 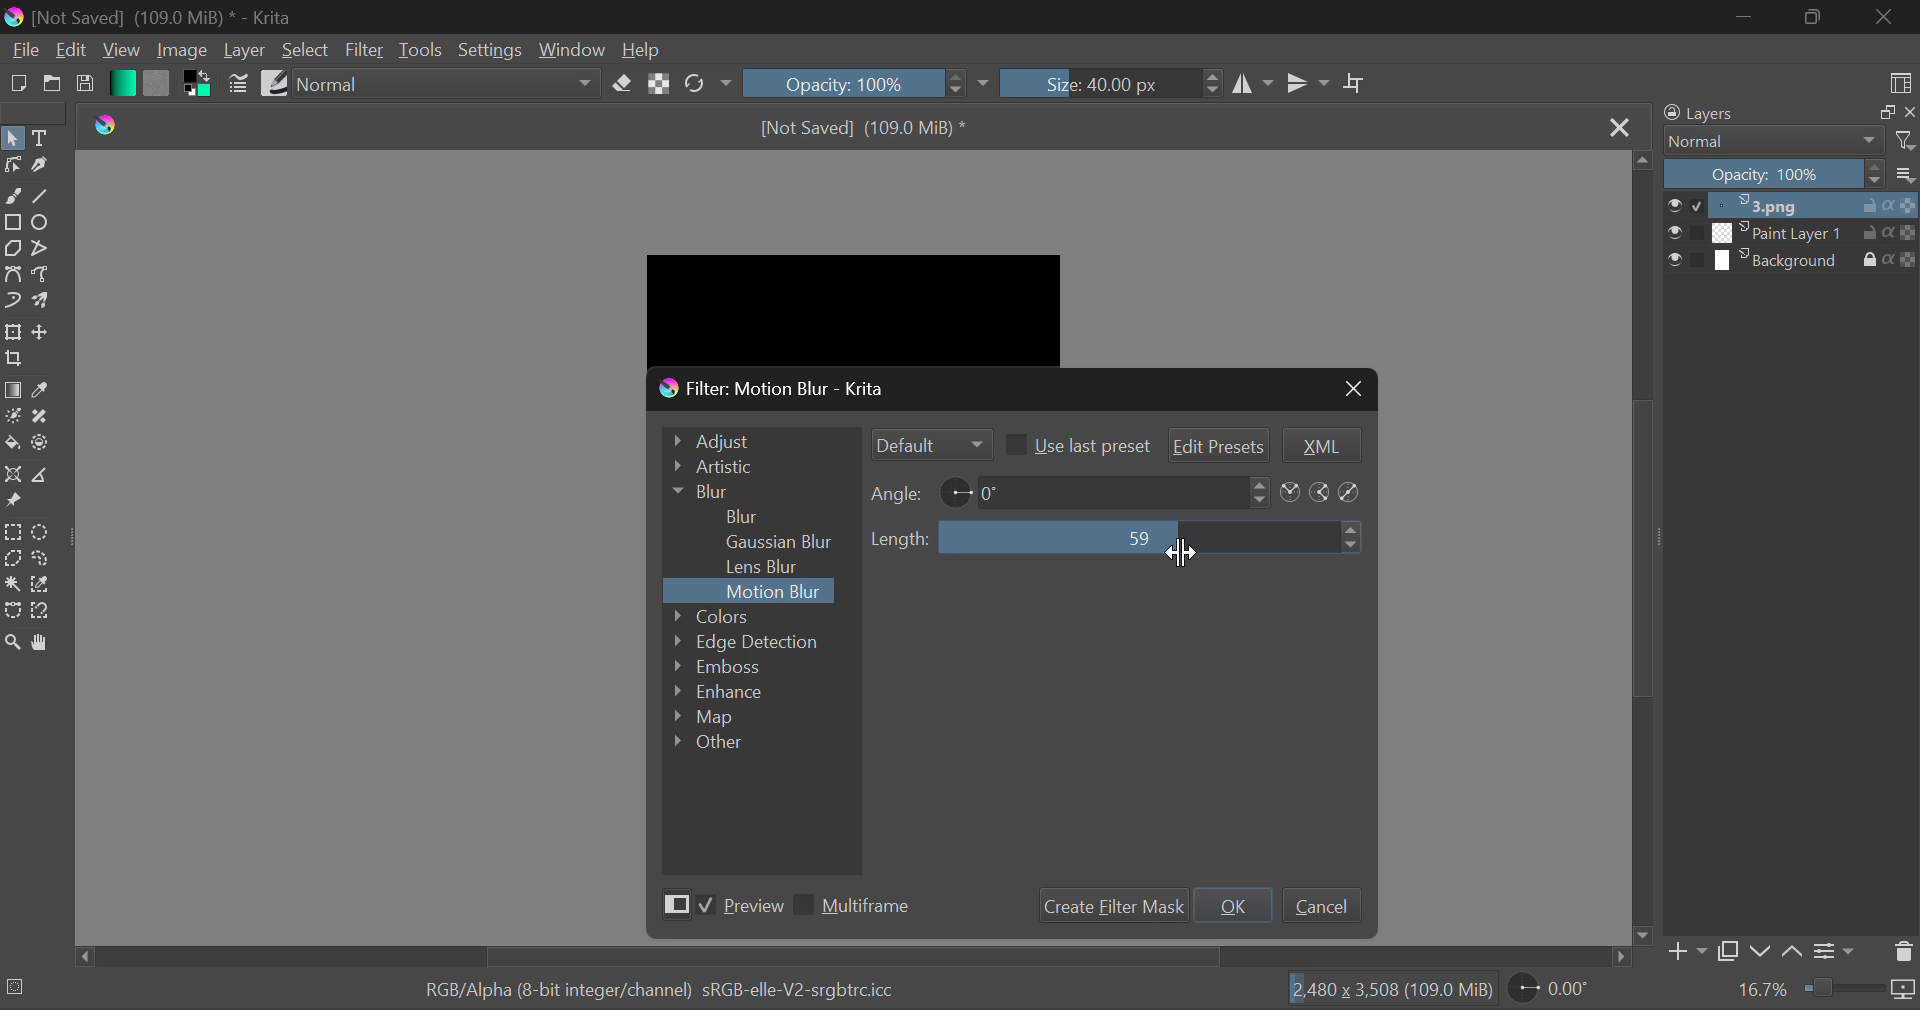 What do you see at coordinates (739, 615) in the screenshot?
I see `Colors` at bounding box center [739, 615].